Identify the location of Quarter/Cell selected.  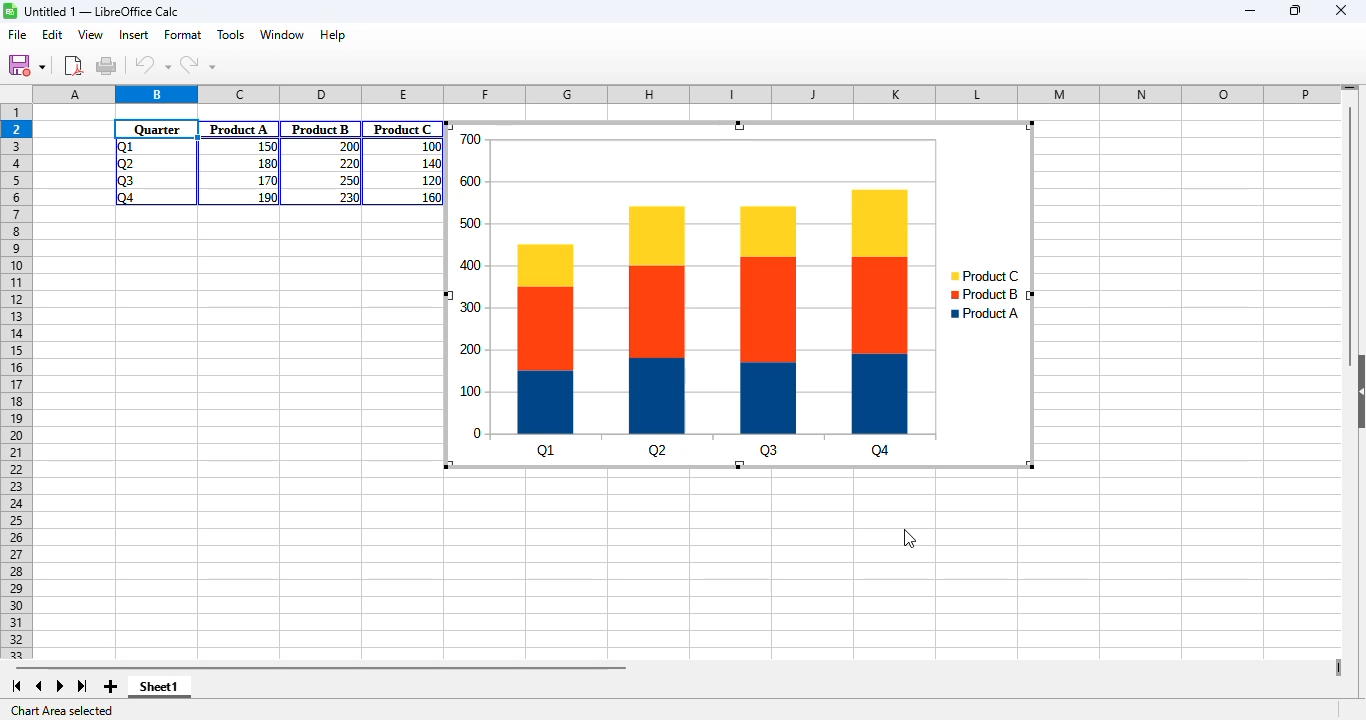
(157, 129).